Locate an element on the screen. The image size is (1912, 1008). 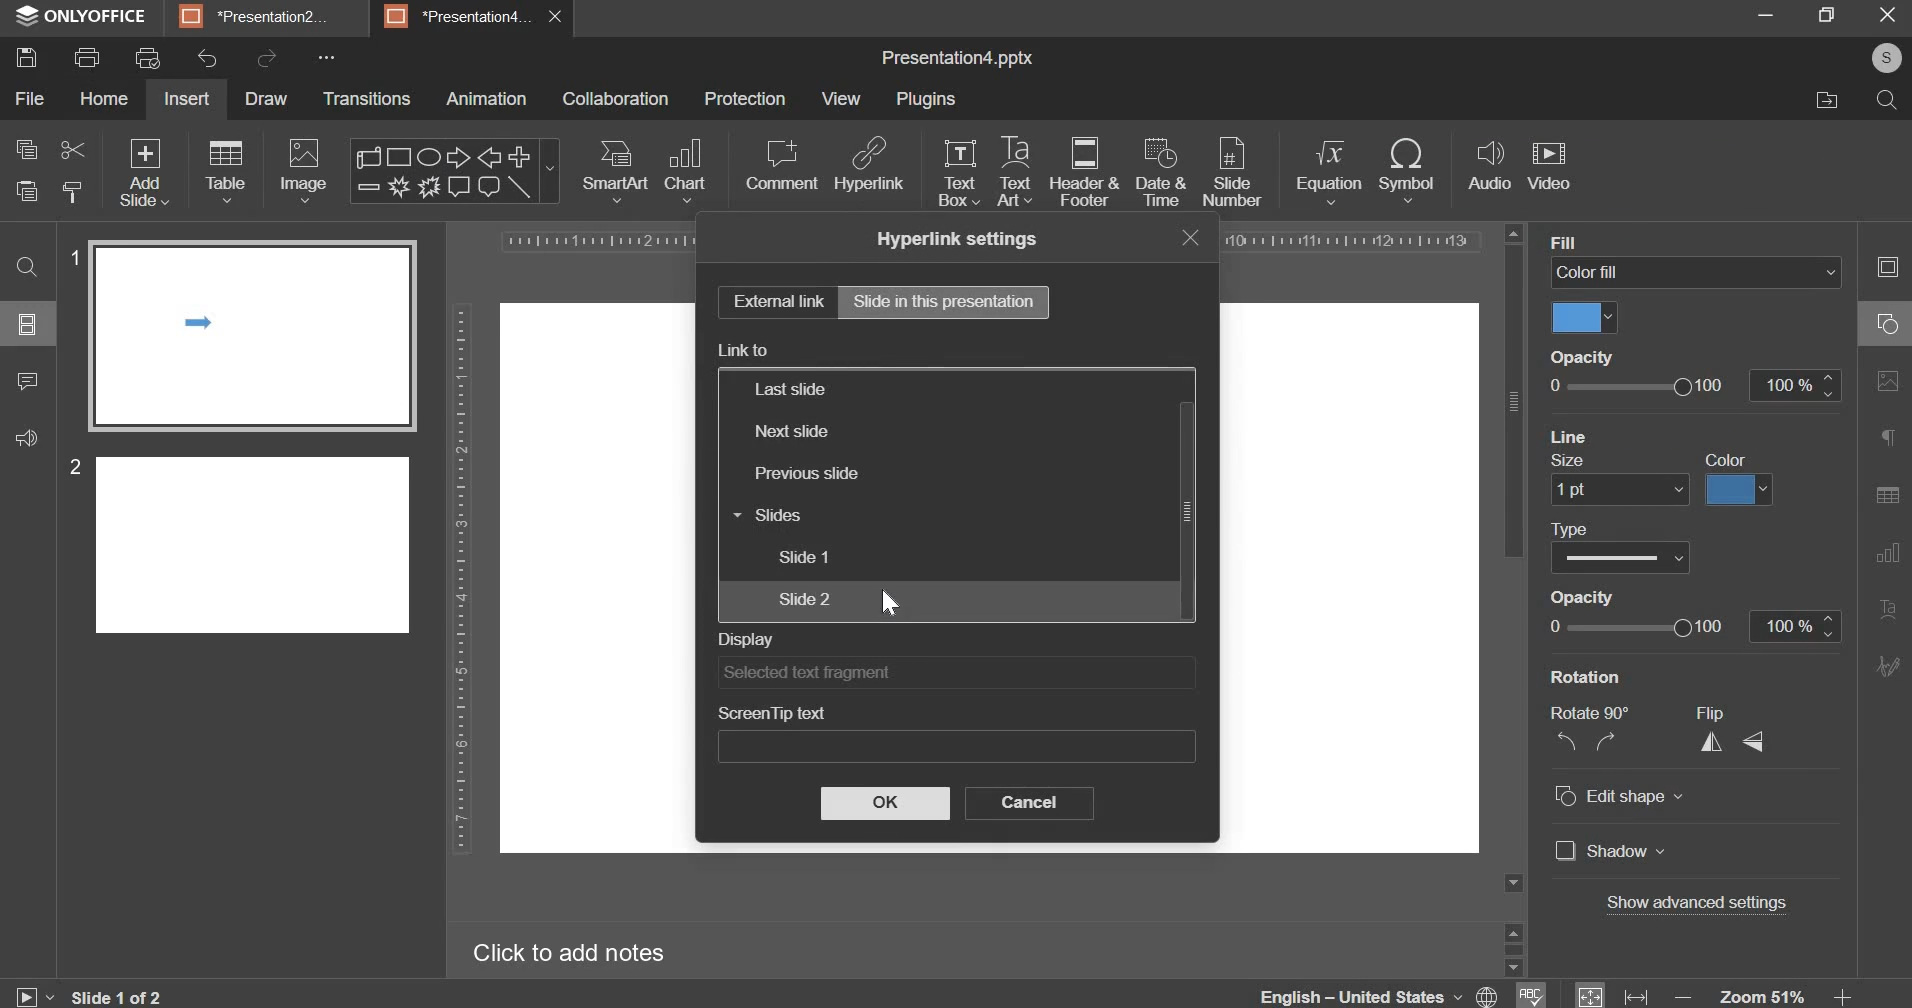
add slide is located at coordinates (145, 172).